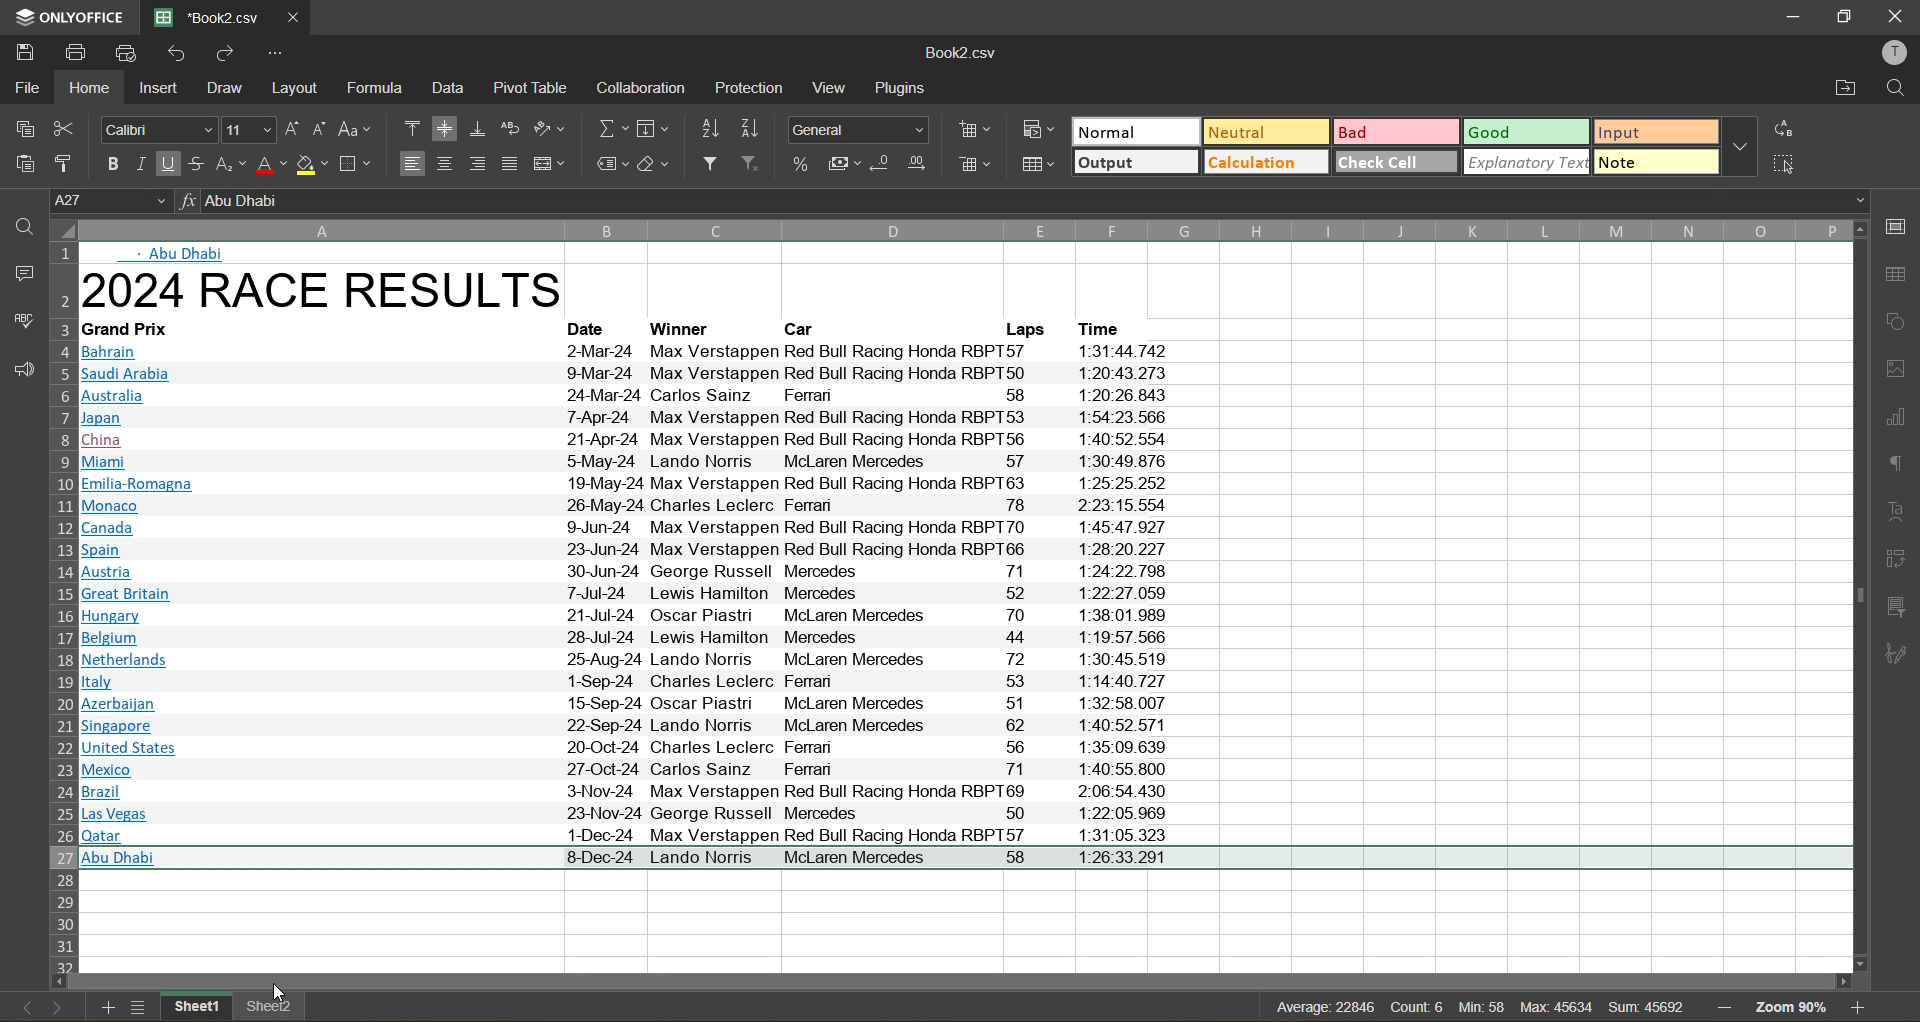 This screenshot has width=1920, height=1022. I want to click on text info, so click(626, 353).